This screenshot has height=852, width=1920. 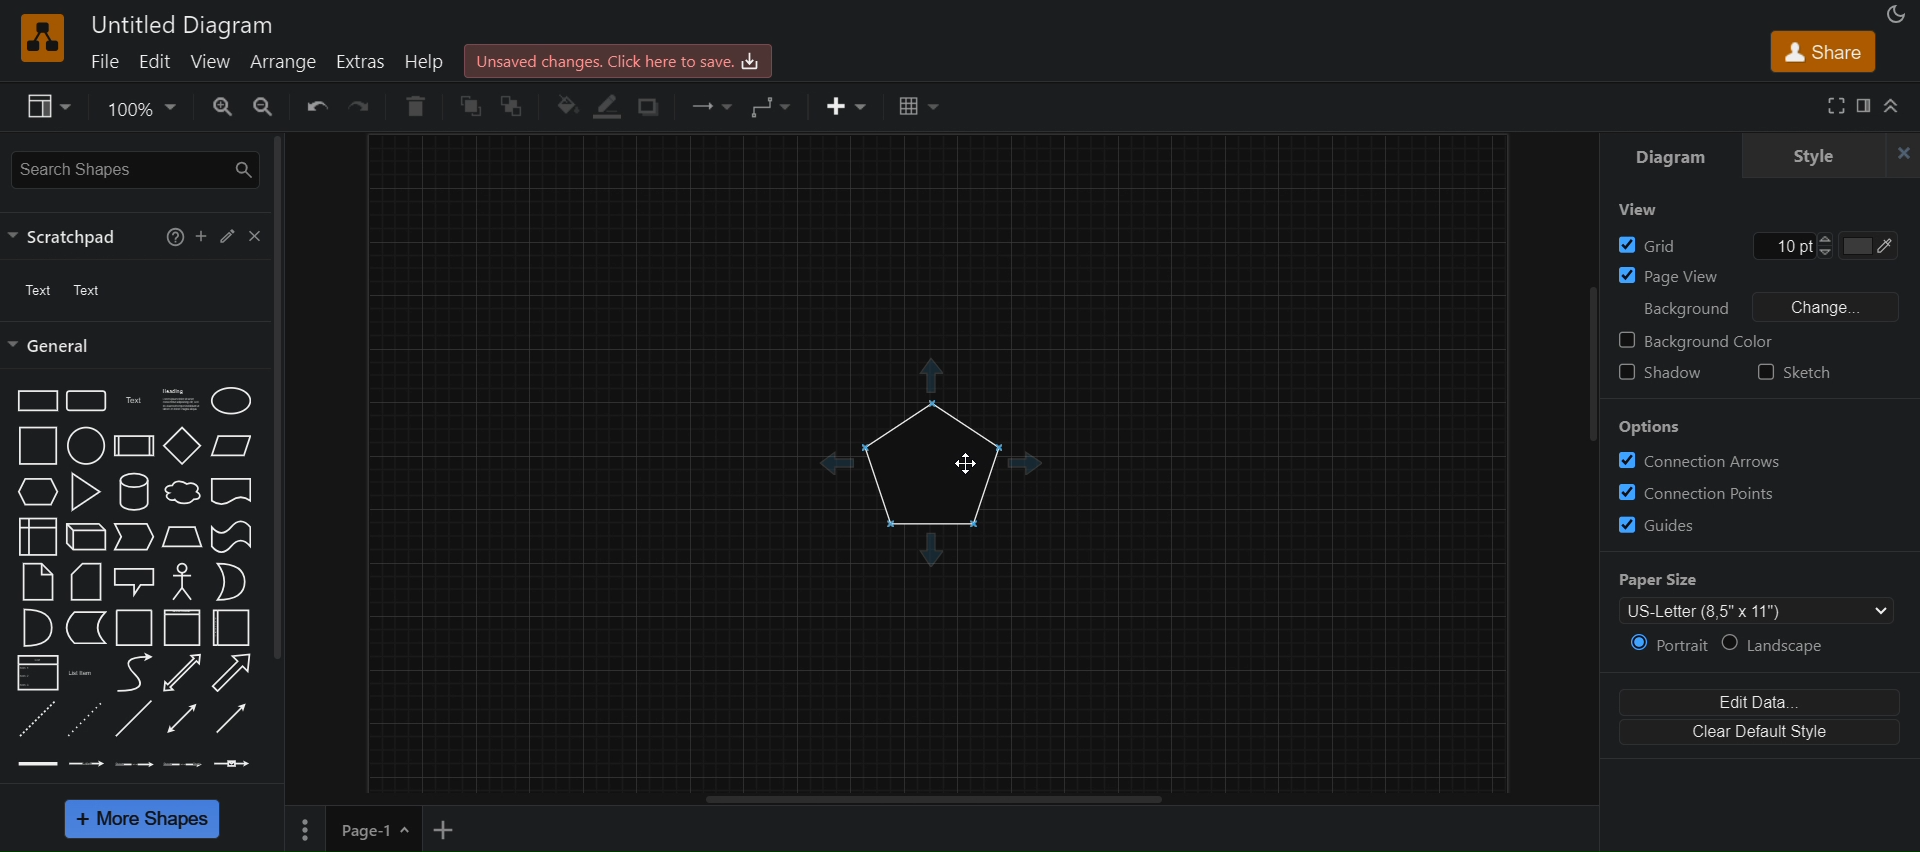 What do you see at coordinates (931, 465) in the screenshot?
I see `pentagon` at bounding box center [931, 465].